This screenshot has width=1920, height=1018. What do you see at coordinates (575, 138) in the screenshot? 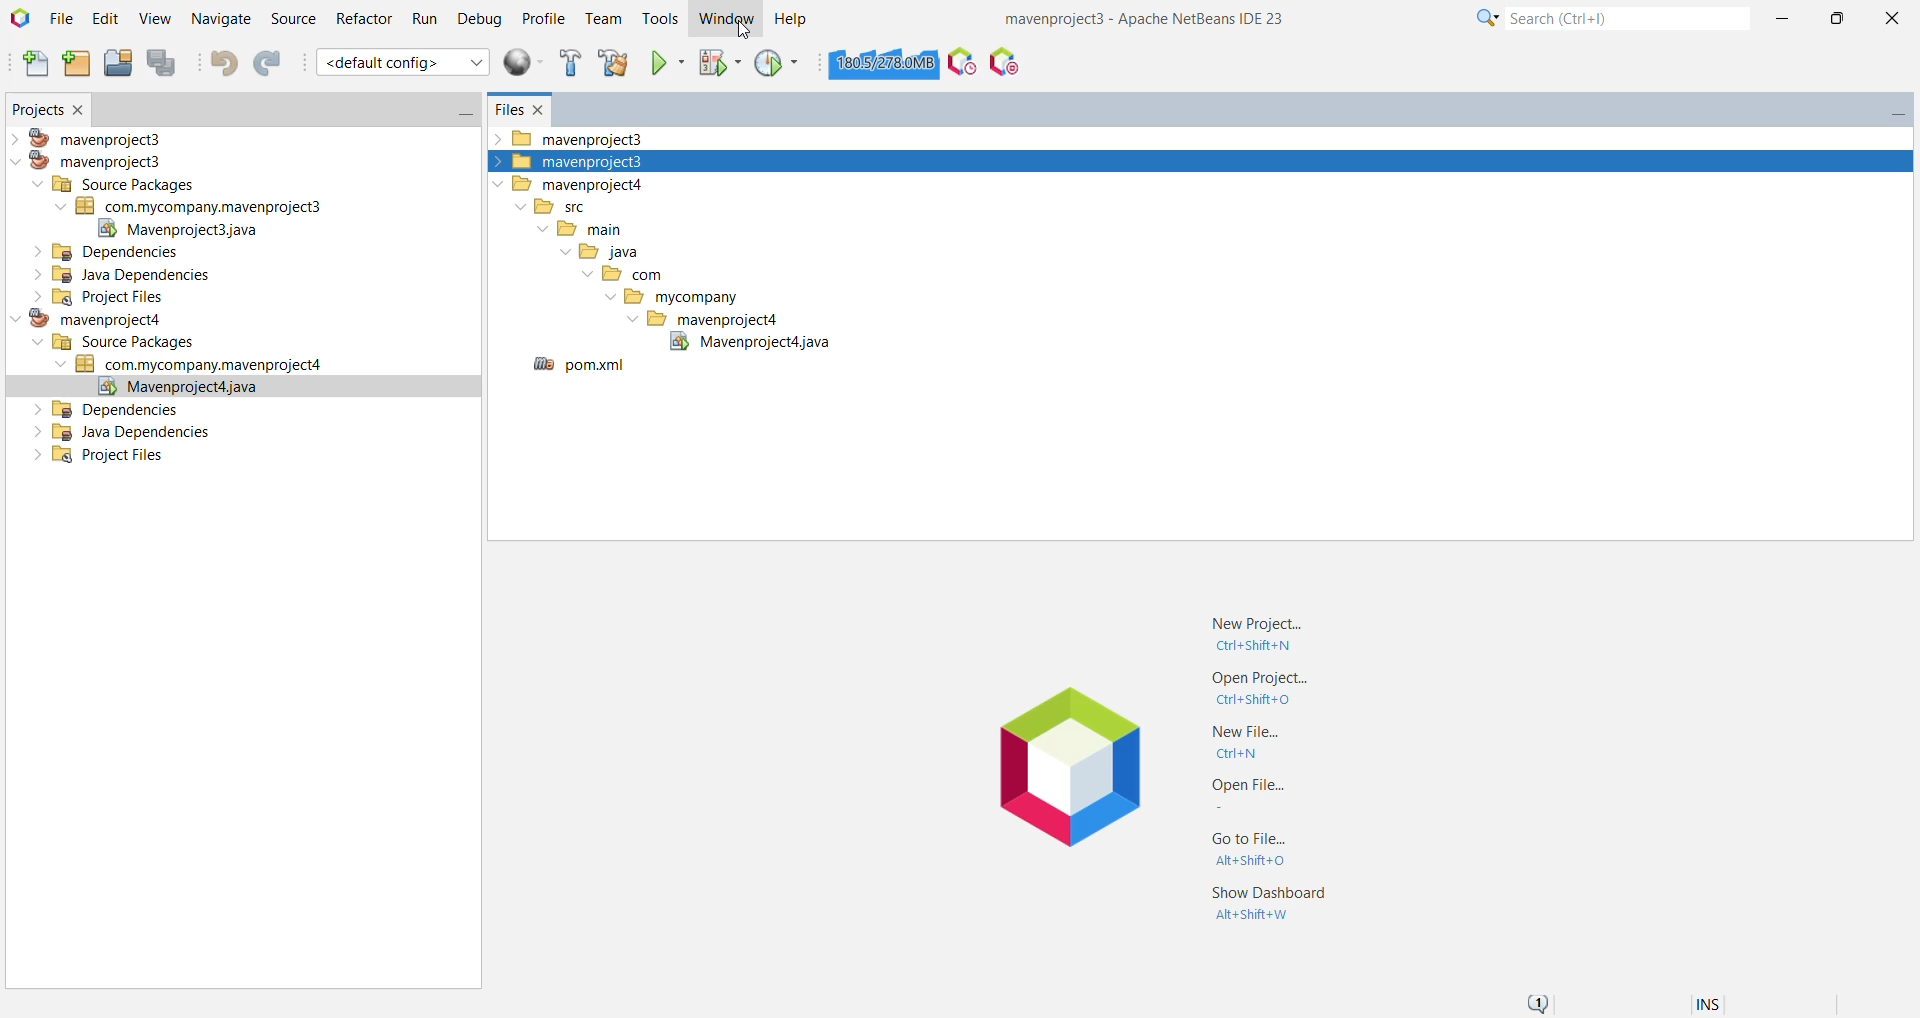
I see `mavenproject3` at bounding box center [575, 138].